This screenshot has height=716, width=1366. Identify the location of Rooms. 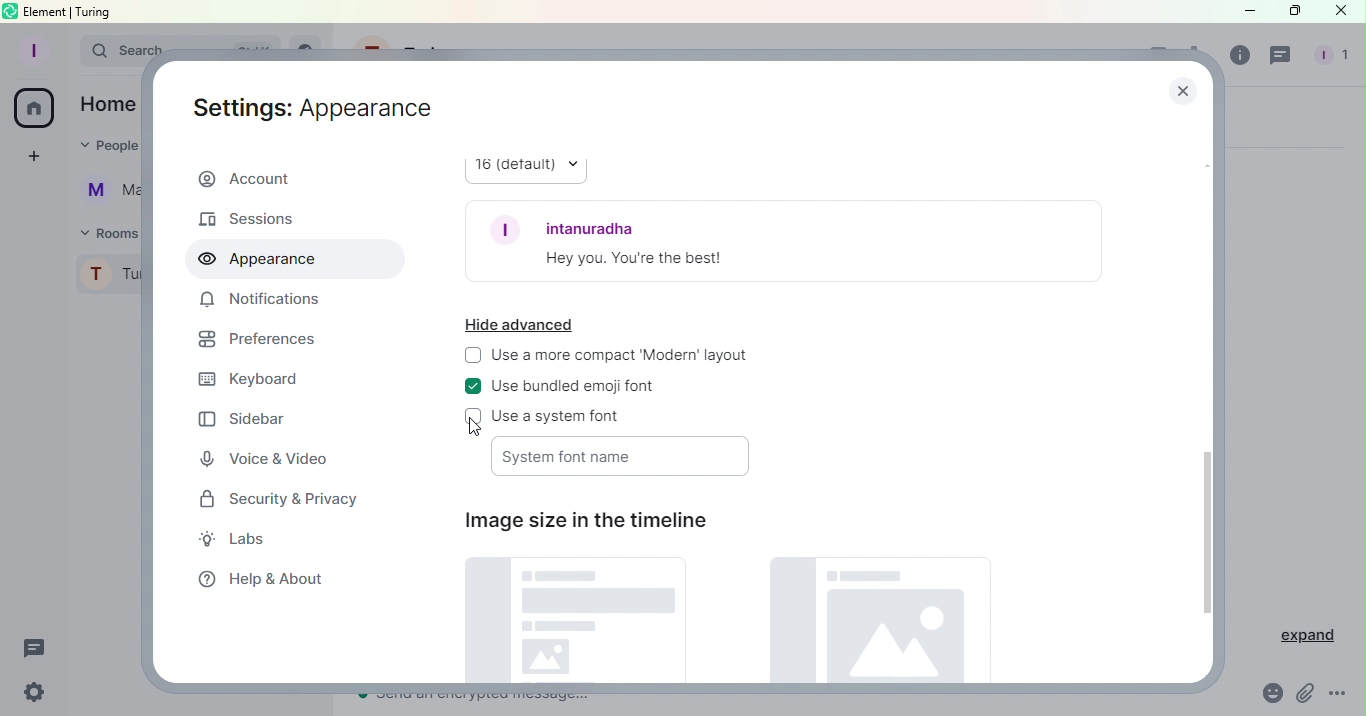
(113, 233).